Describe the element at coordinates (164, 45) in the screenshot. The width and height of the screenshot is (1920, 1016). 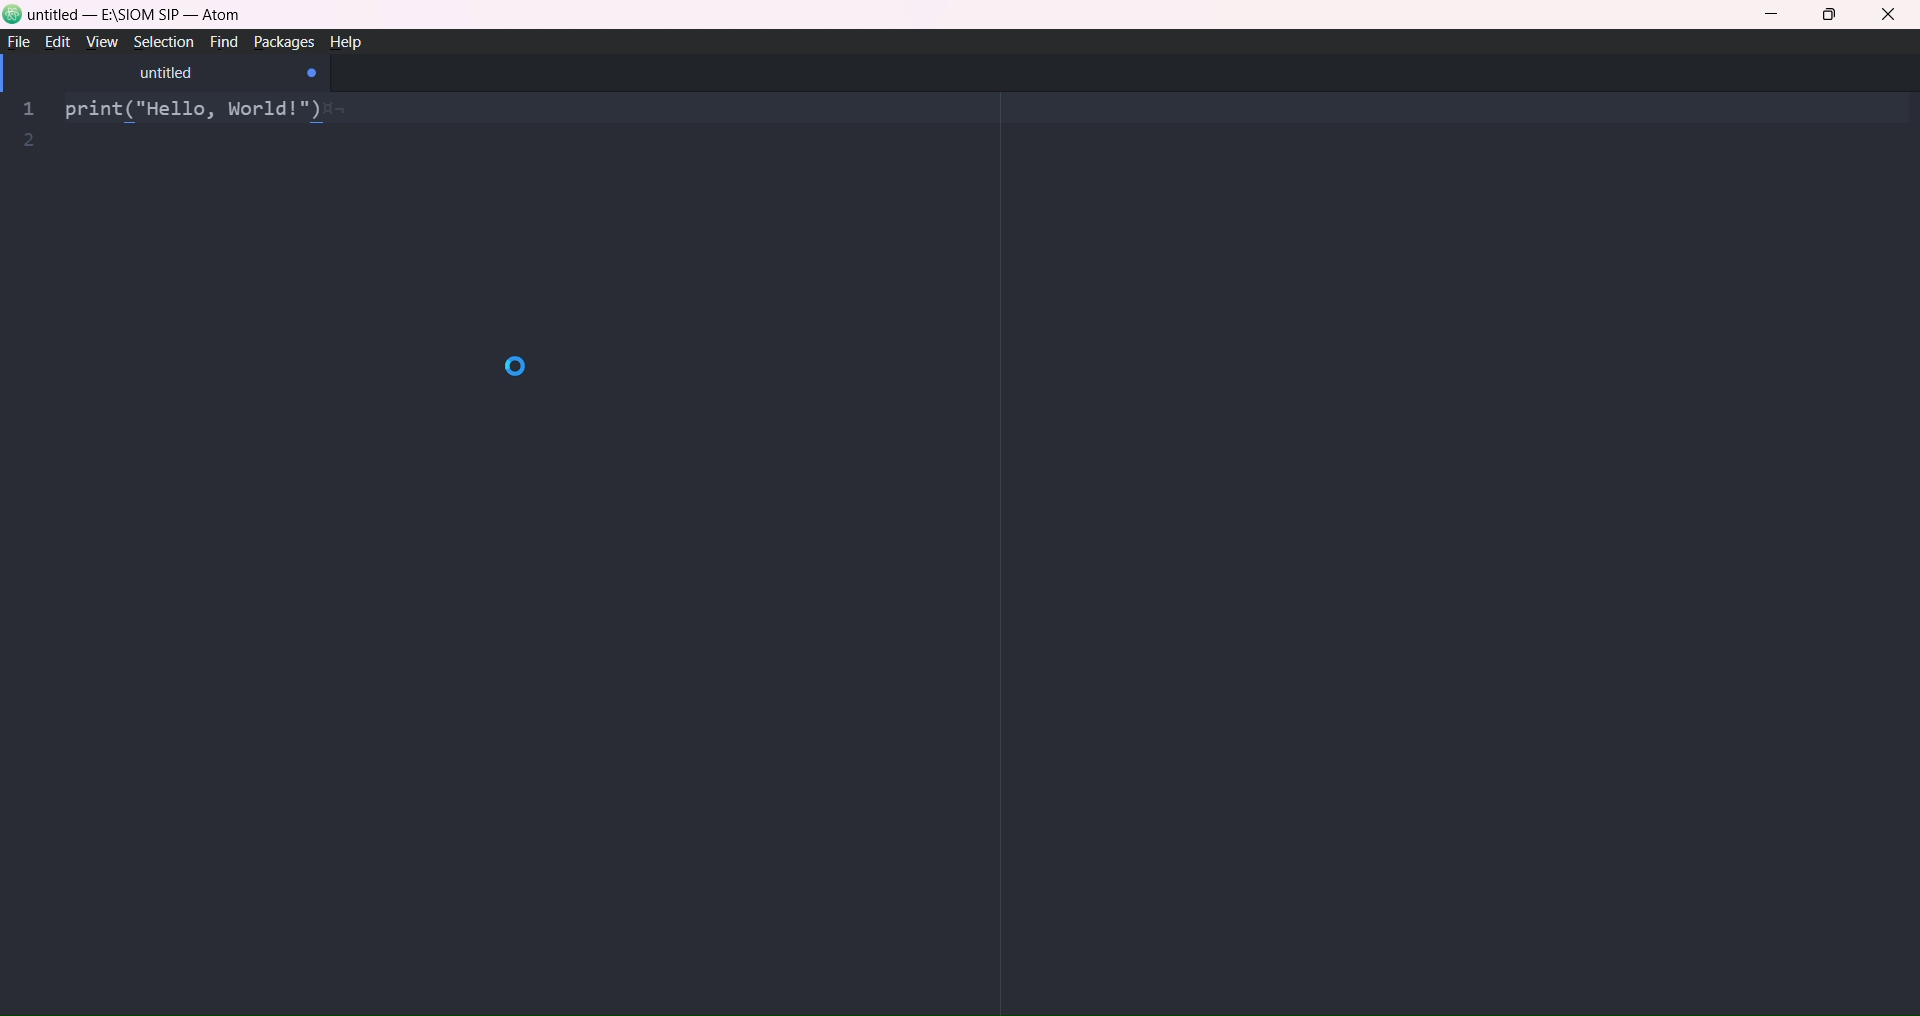
I see `selection` at that location.